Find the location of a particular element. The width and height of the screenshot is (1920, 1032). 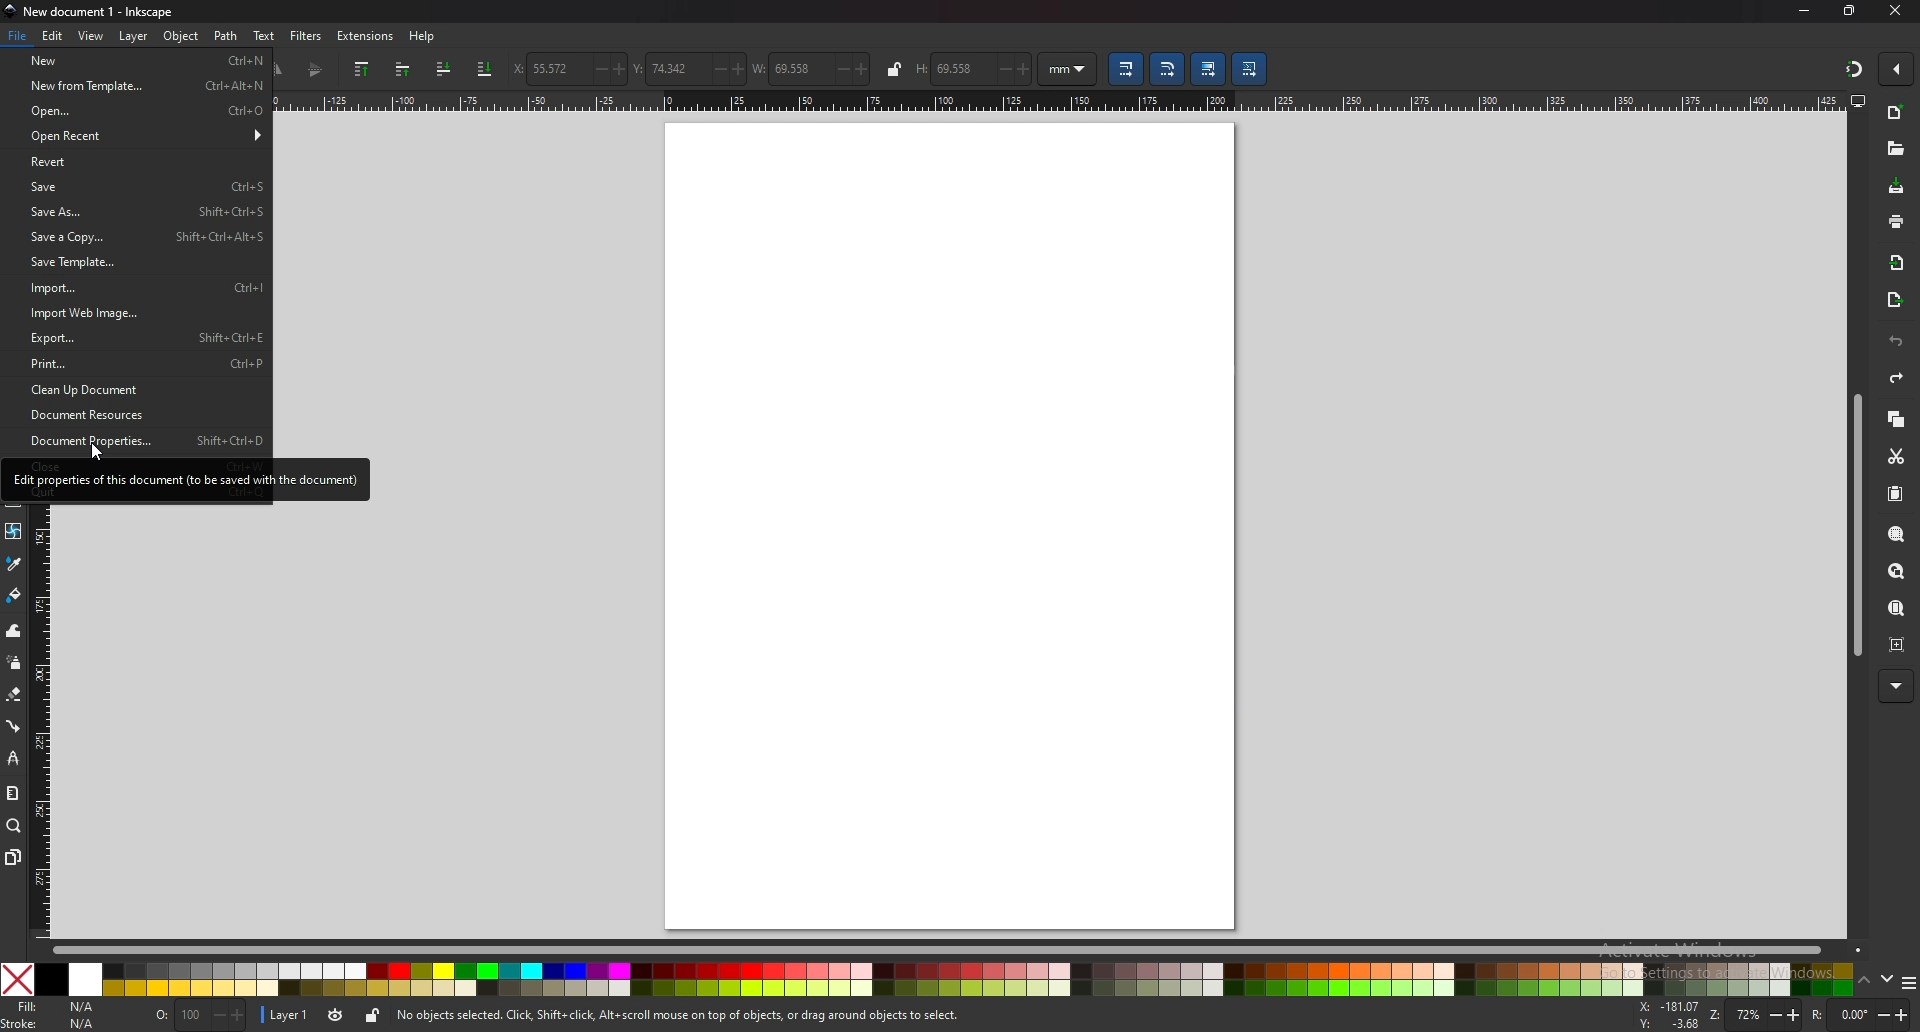

H is located at coordinates (920, 71).